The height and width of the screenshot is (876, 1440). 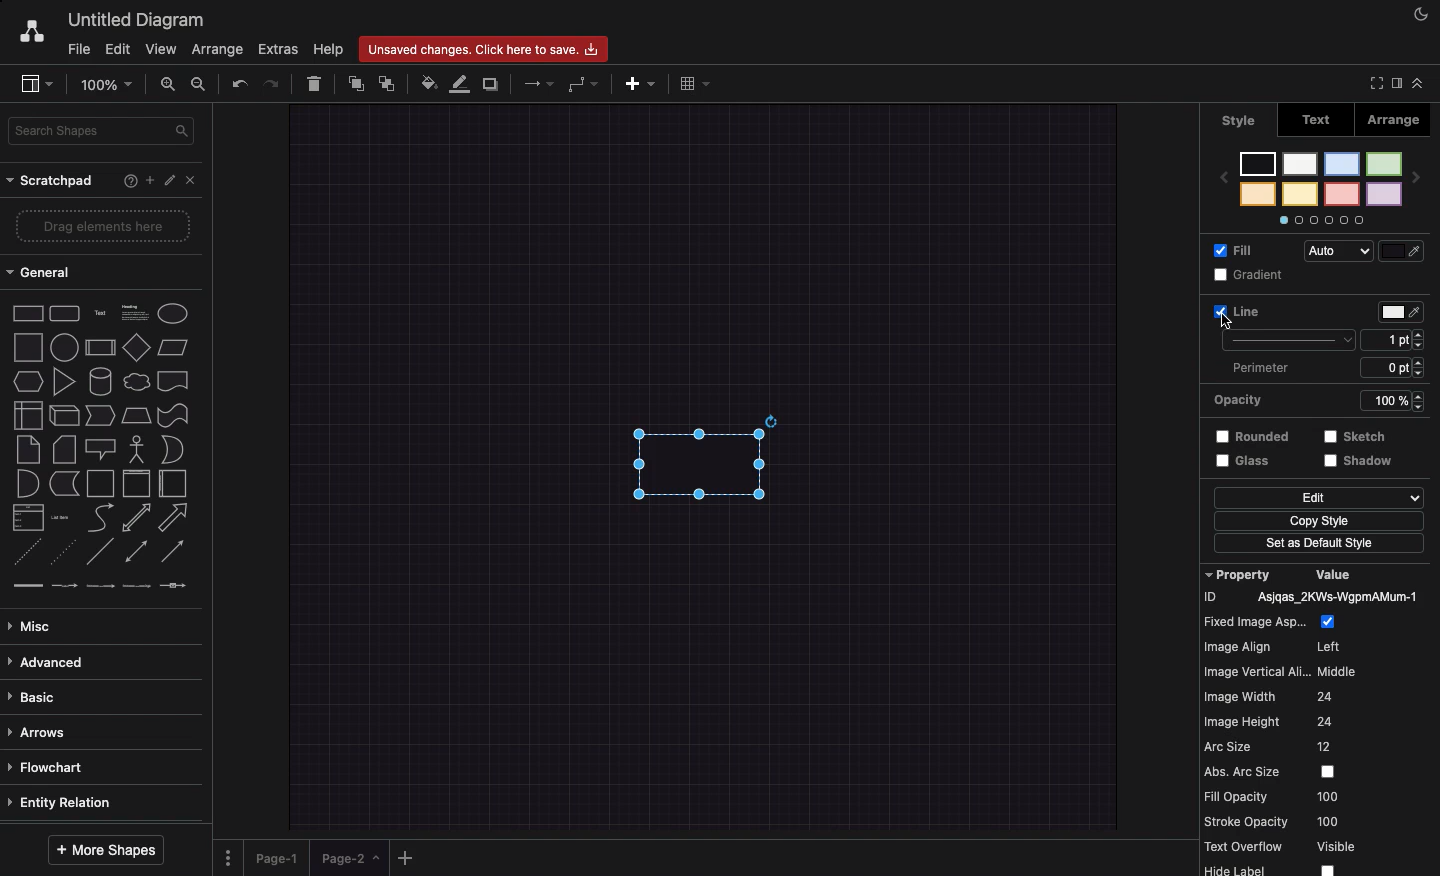 What do you see at coordinates (1318, 498) in the screenshot?
I see `Edit` at bounding box center [1318, 498].